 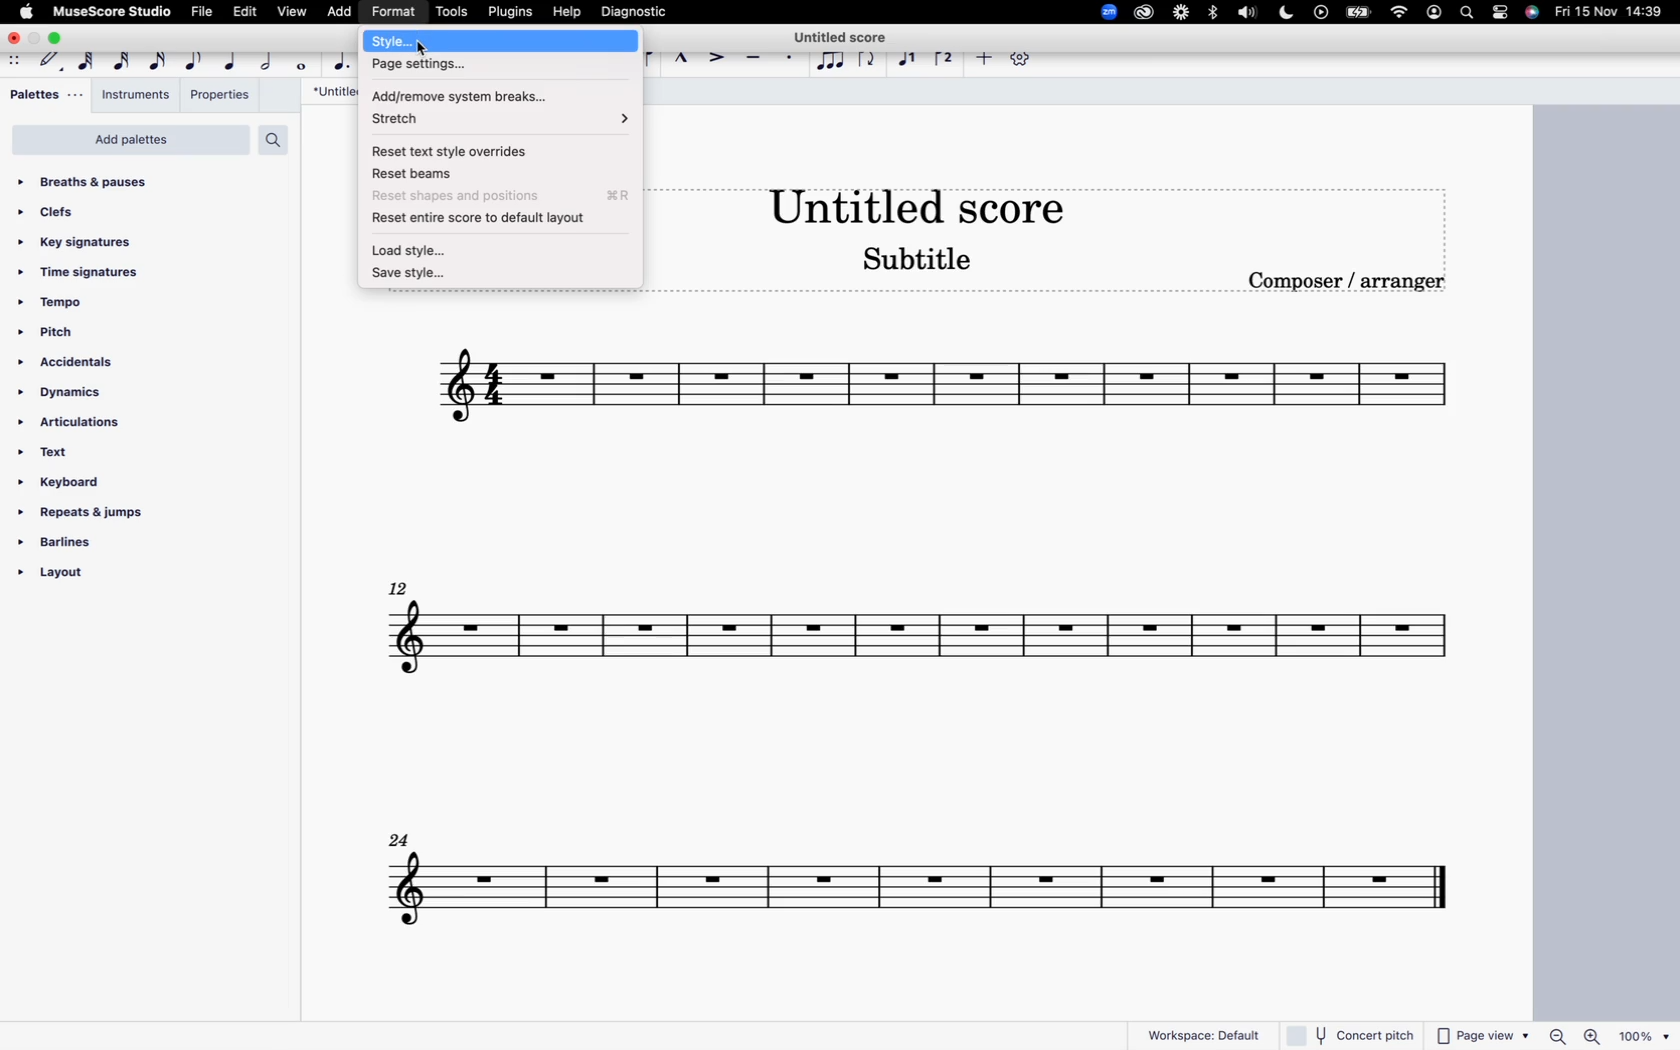 I want to click on loom, so click(x=1180, y=13).